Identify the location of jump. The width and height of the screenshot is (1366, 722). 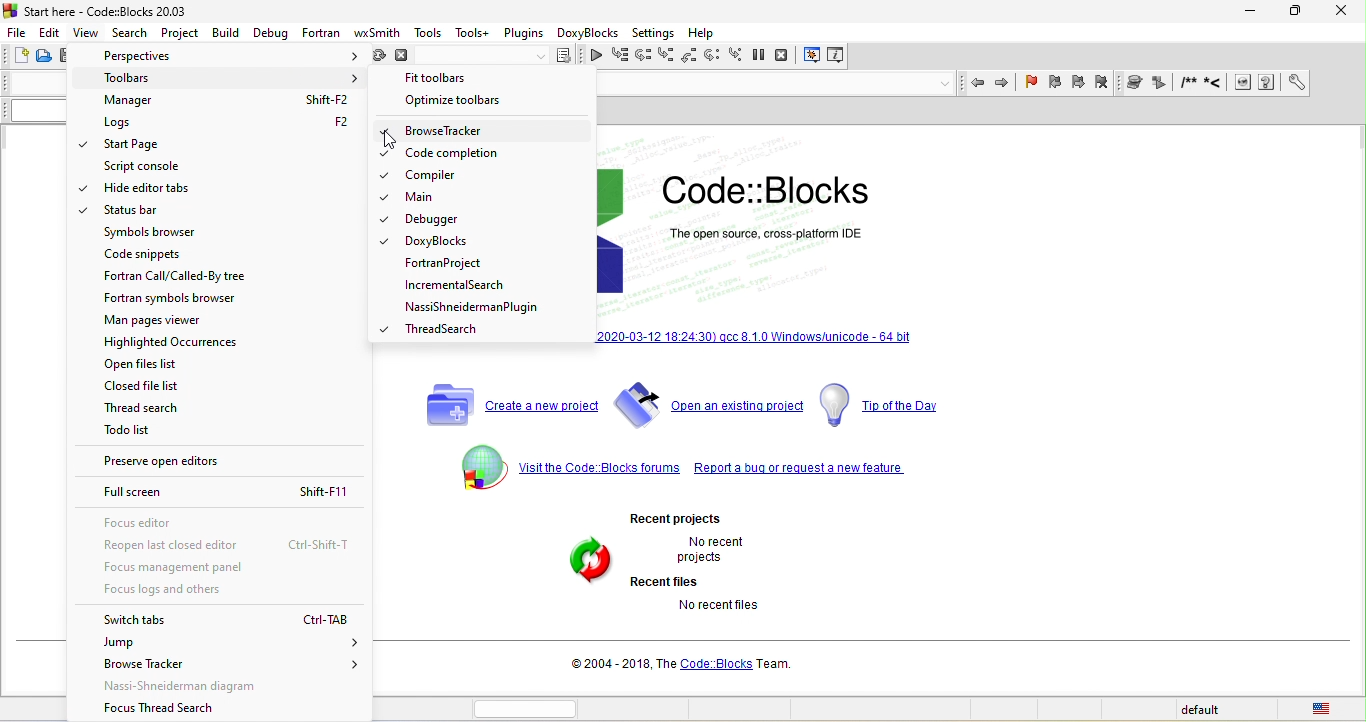
(228, 644).